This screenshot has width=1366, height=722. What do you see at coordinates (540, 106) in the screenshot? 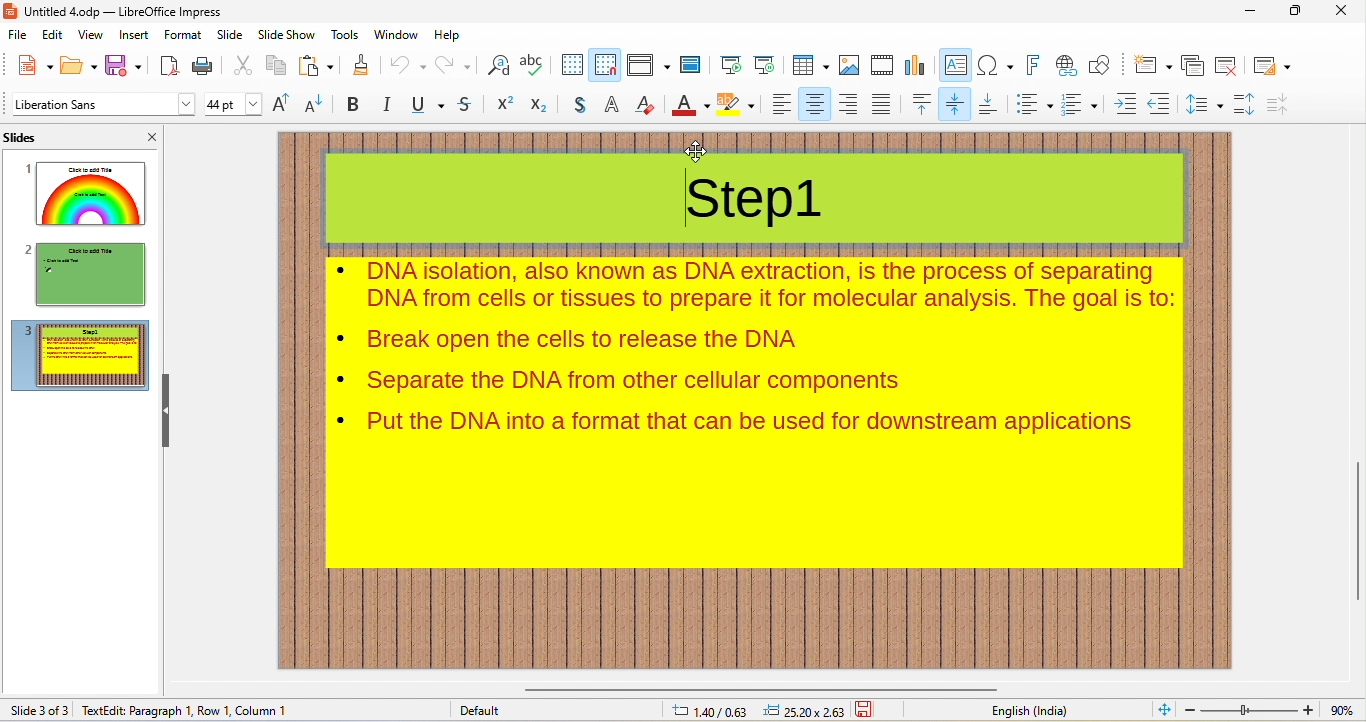
I see `subscript` at bounding box center [540, 106].